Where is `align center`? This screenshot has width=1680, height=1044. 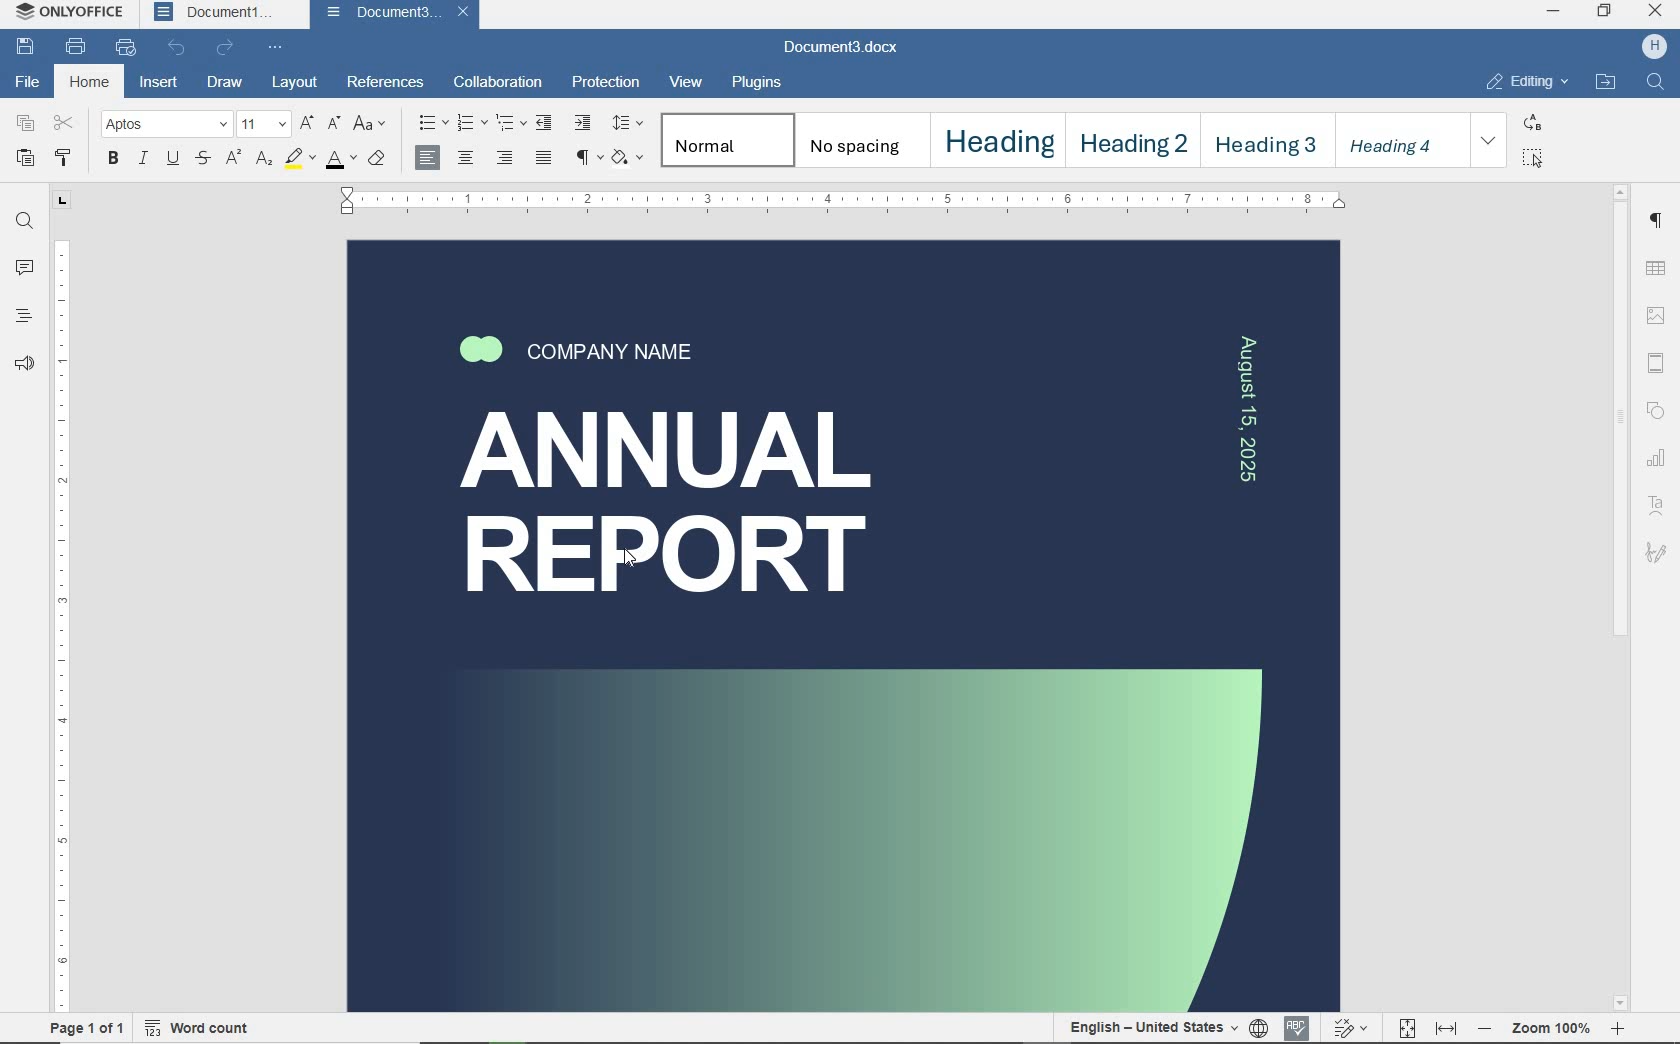 align center is located at coordinates (466, 157).